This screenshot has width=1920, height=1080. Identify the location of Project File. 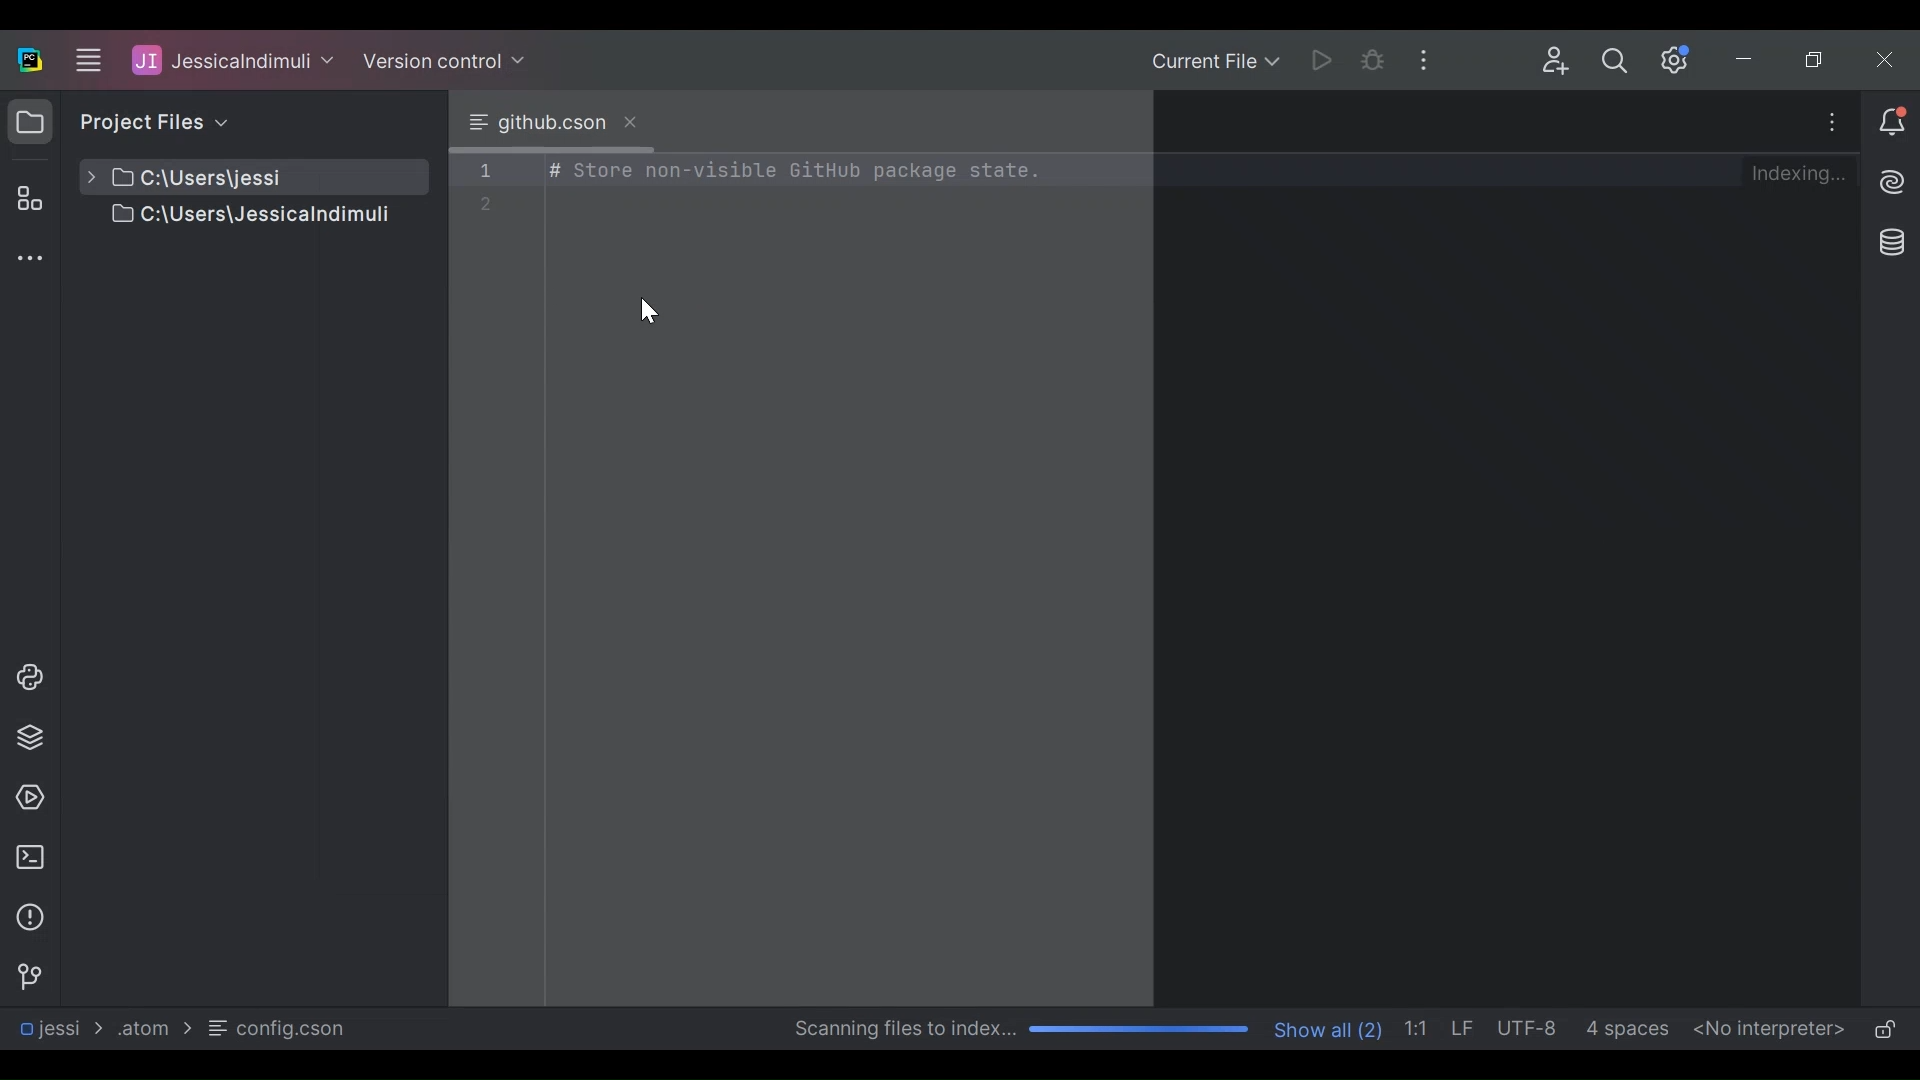
(229, 217).